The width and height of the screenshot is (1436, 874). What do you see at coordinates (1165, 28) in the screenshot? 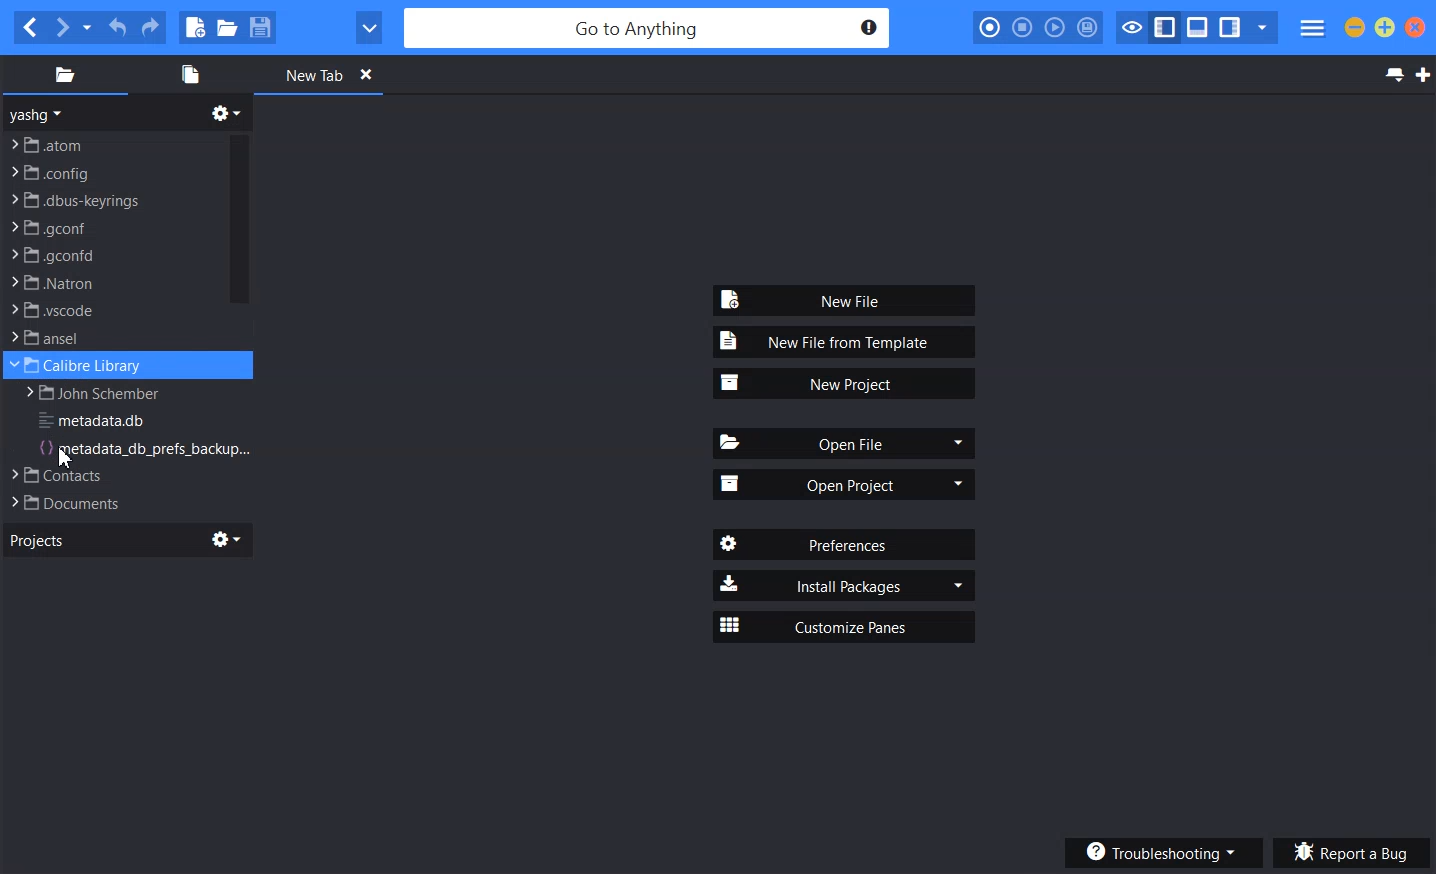
I see `Show/ Hide left pane` at bounding box center [1165, 28].